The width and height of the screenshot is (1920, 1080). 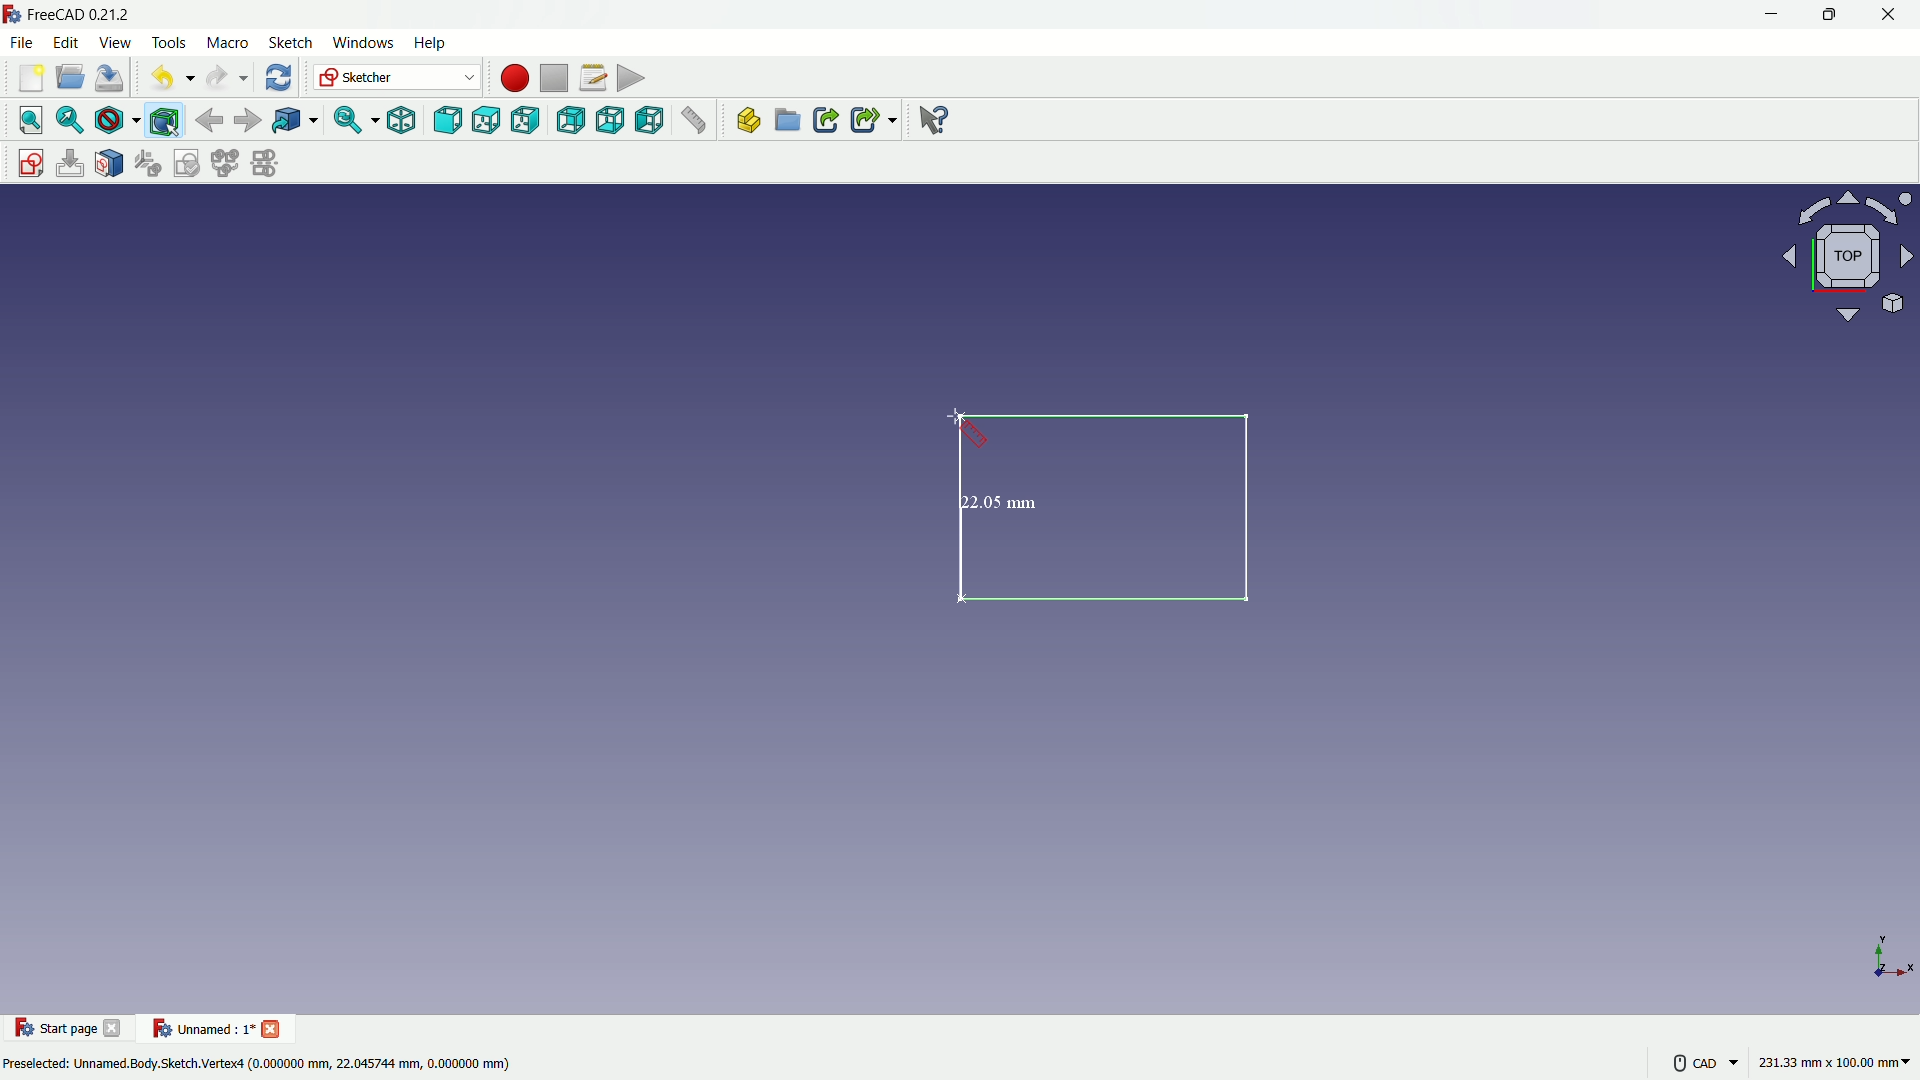 I want to click on new file, so click(x=28, y=82).